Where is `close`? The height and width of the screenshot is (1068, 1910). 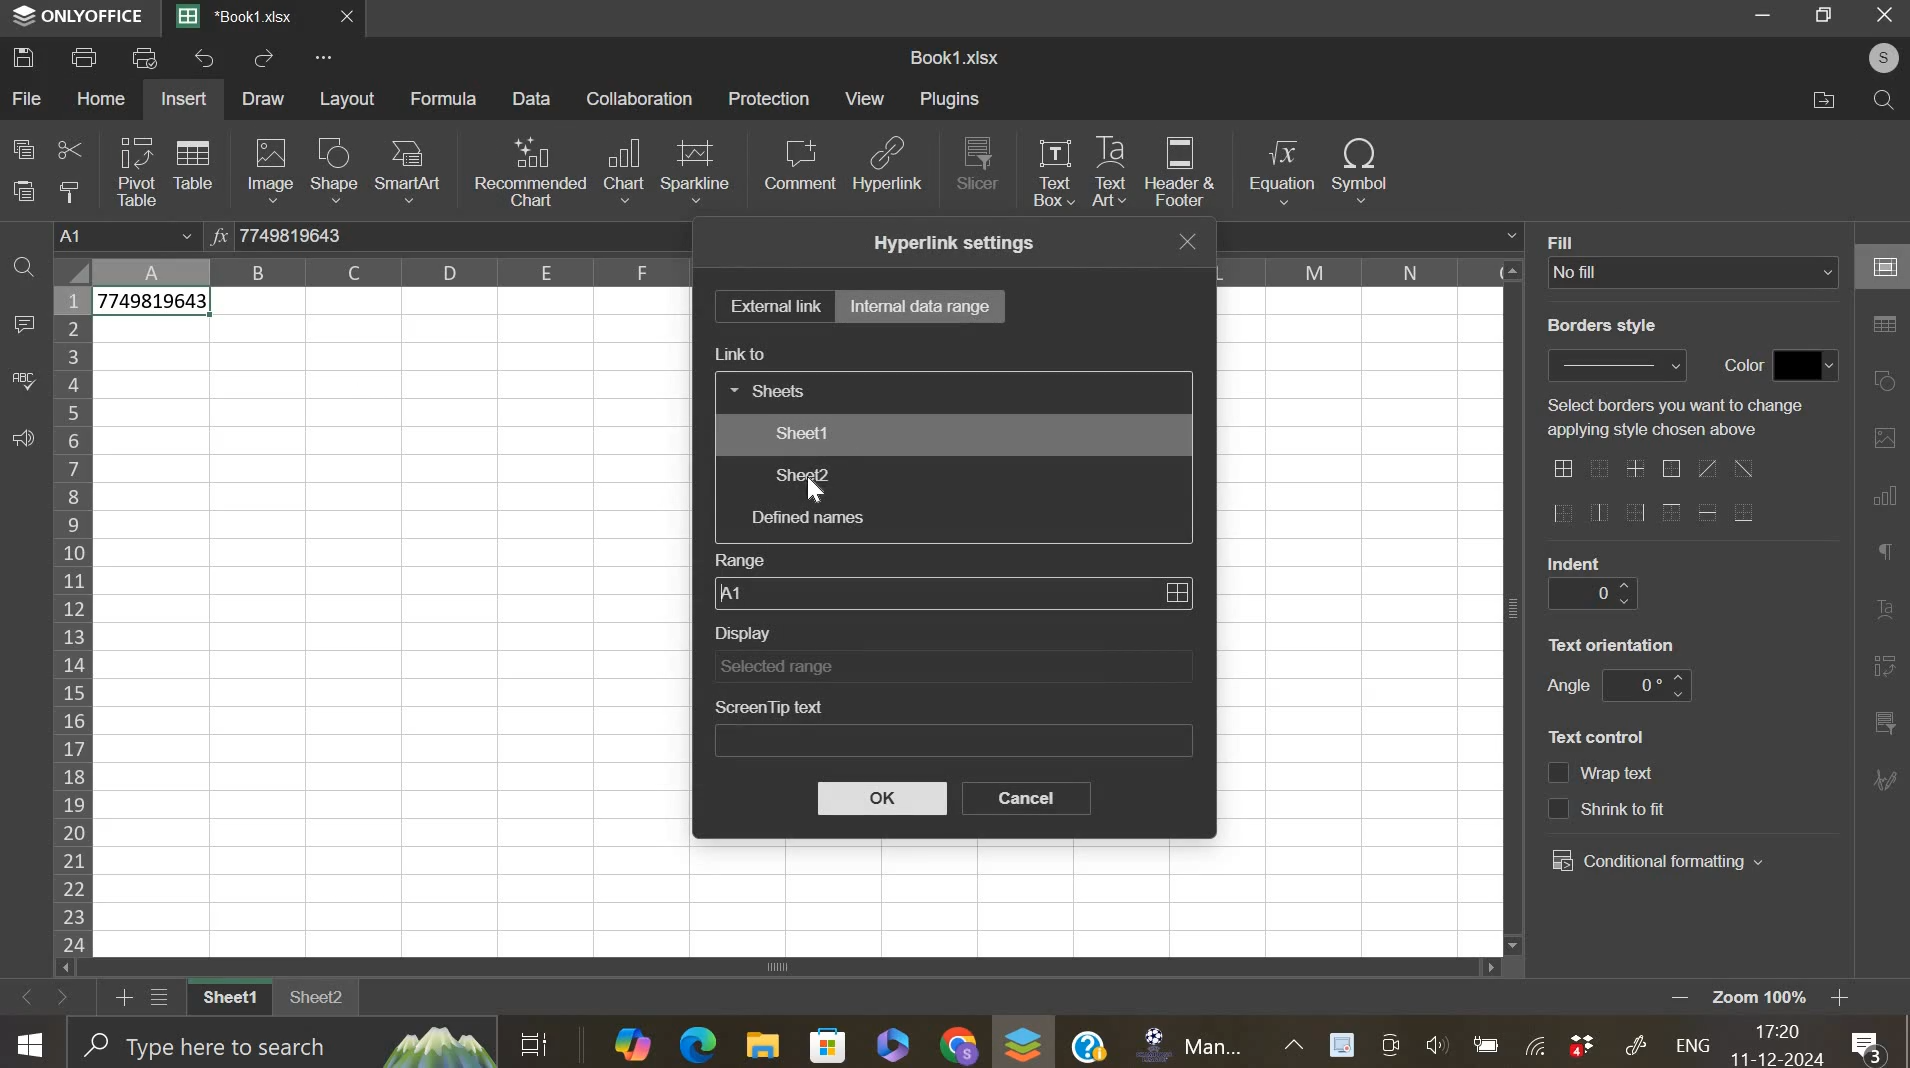
close is located at coordinates (358, 21).